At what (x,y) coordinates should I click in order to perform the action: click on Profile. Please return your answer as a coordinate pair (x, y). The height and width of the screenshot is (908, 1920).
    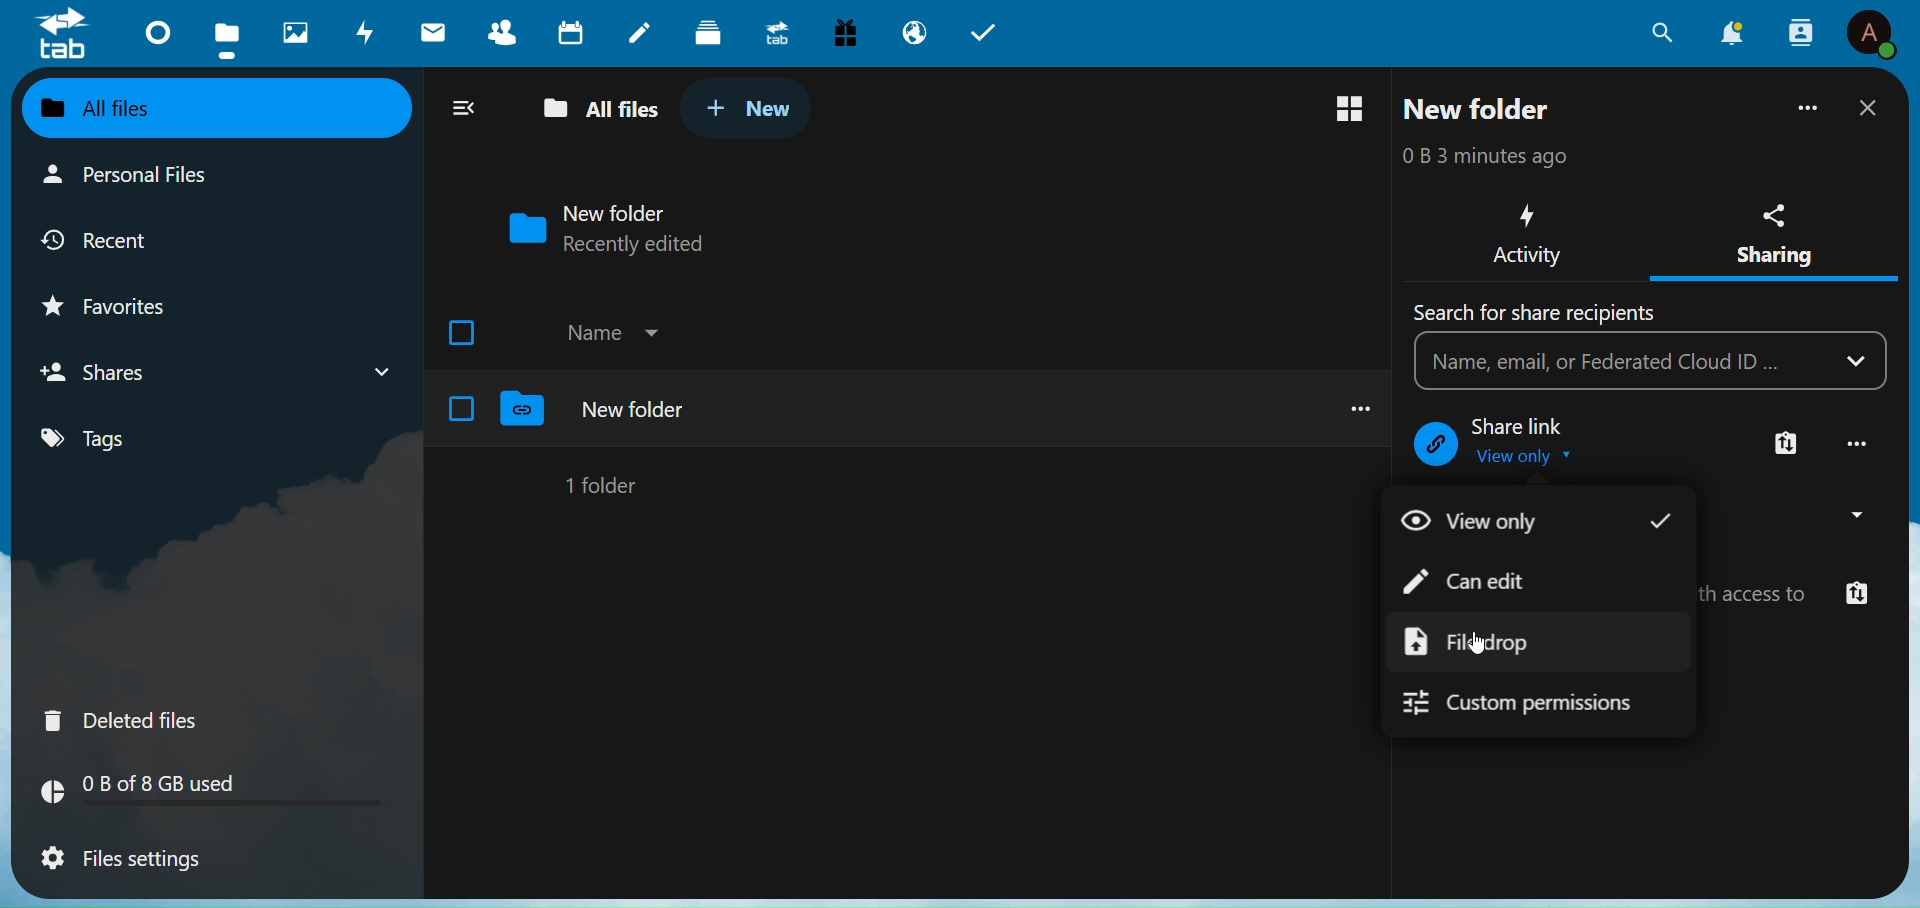
    Looking at the image, I should click on (1871, 35).